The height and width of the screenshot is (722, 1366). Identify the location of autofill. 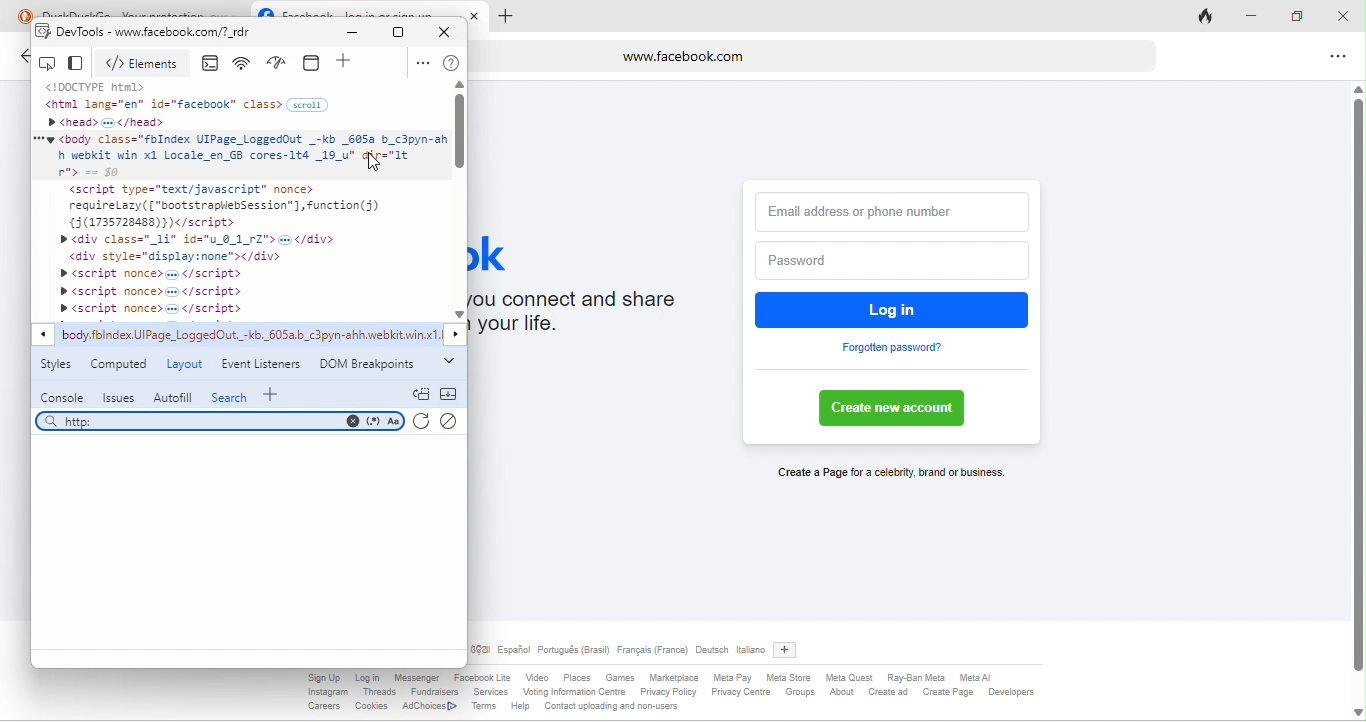
(172, 396).